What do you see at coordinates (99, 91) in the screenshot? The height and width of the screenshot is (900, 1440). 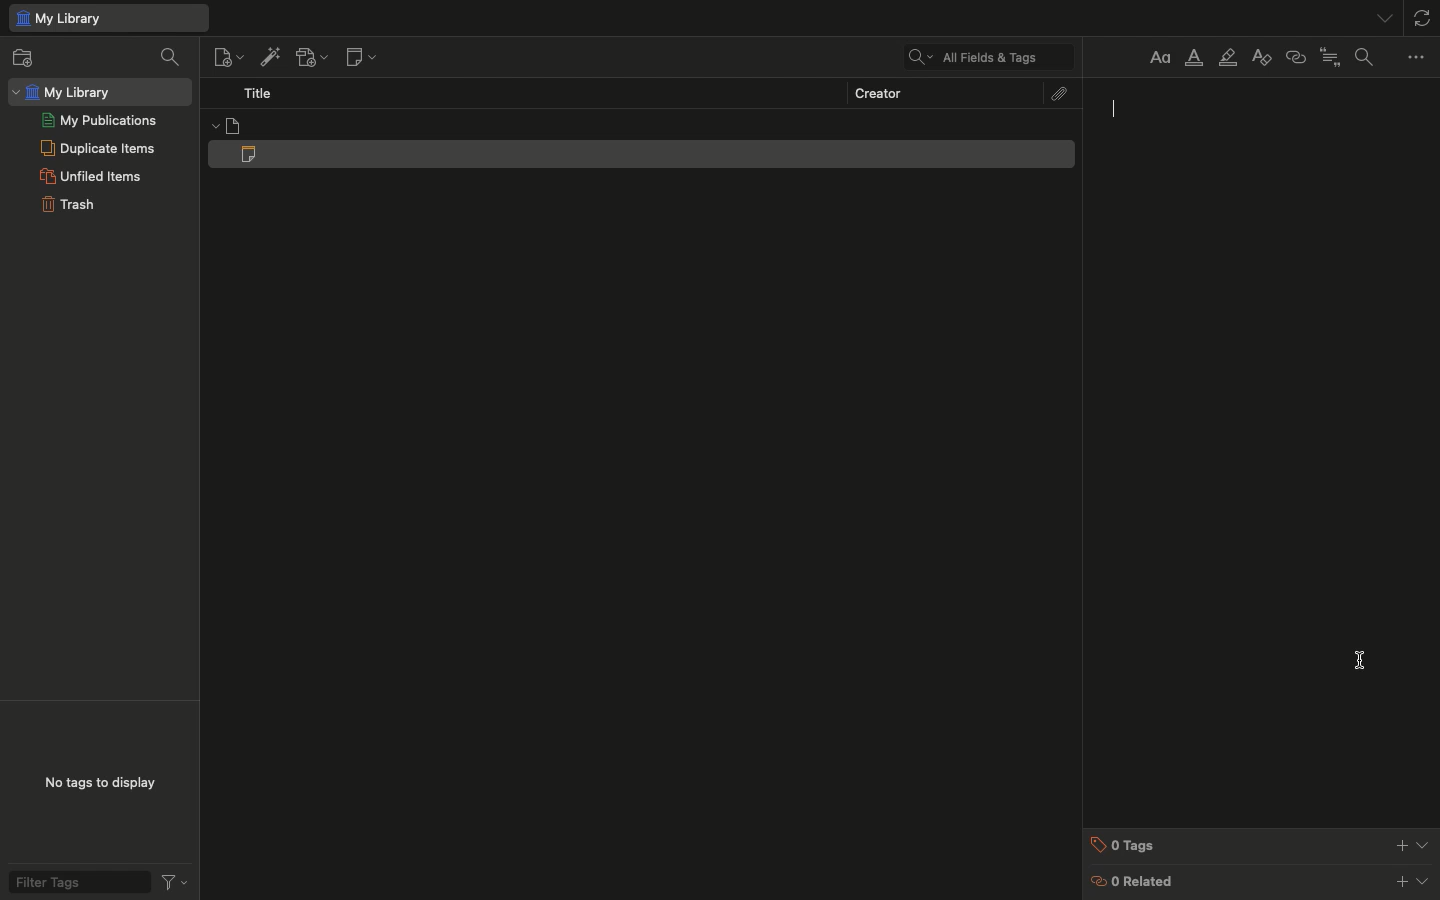 I see `My library` at bounding box center [99, 91].